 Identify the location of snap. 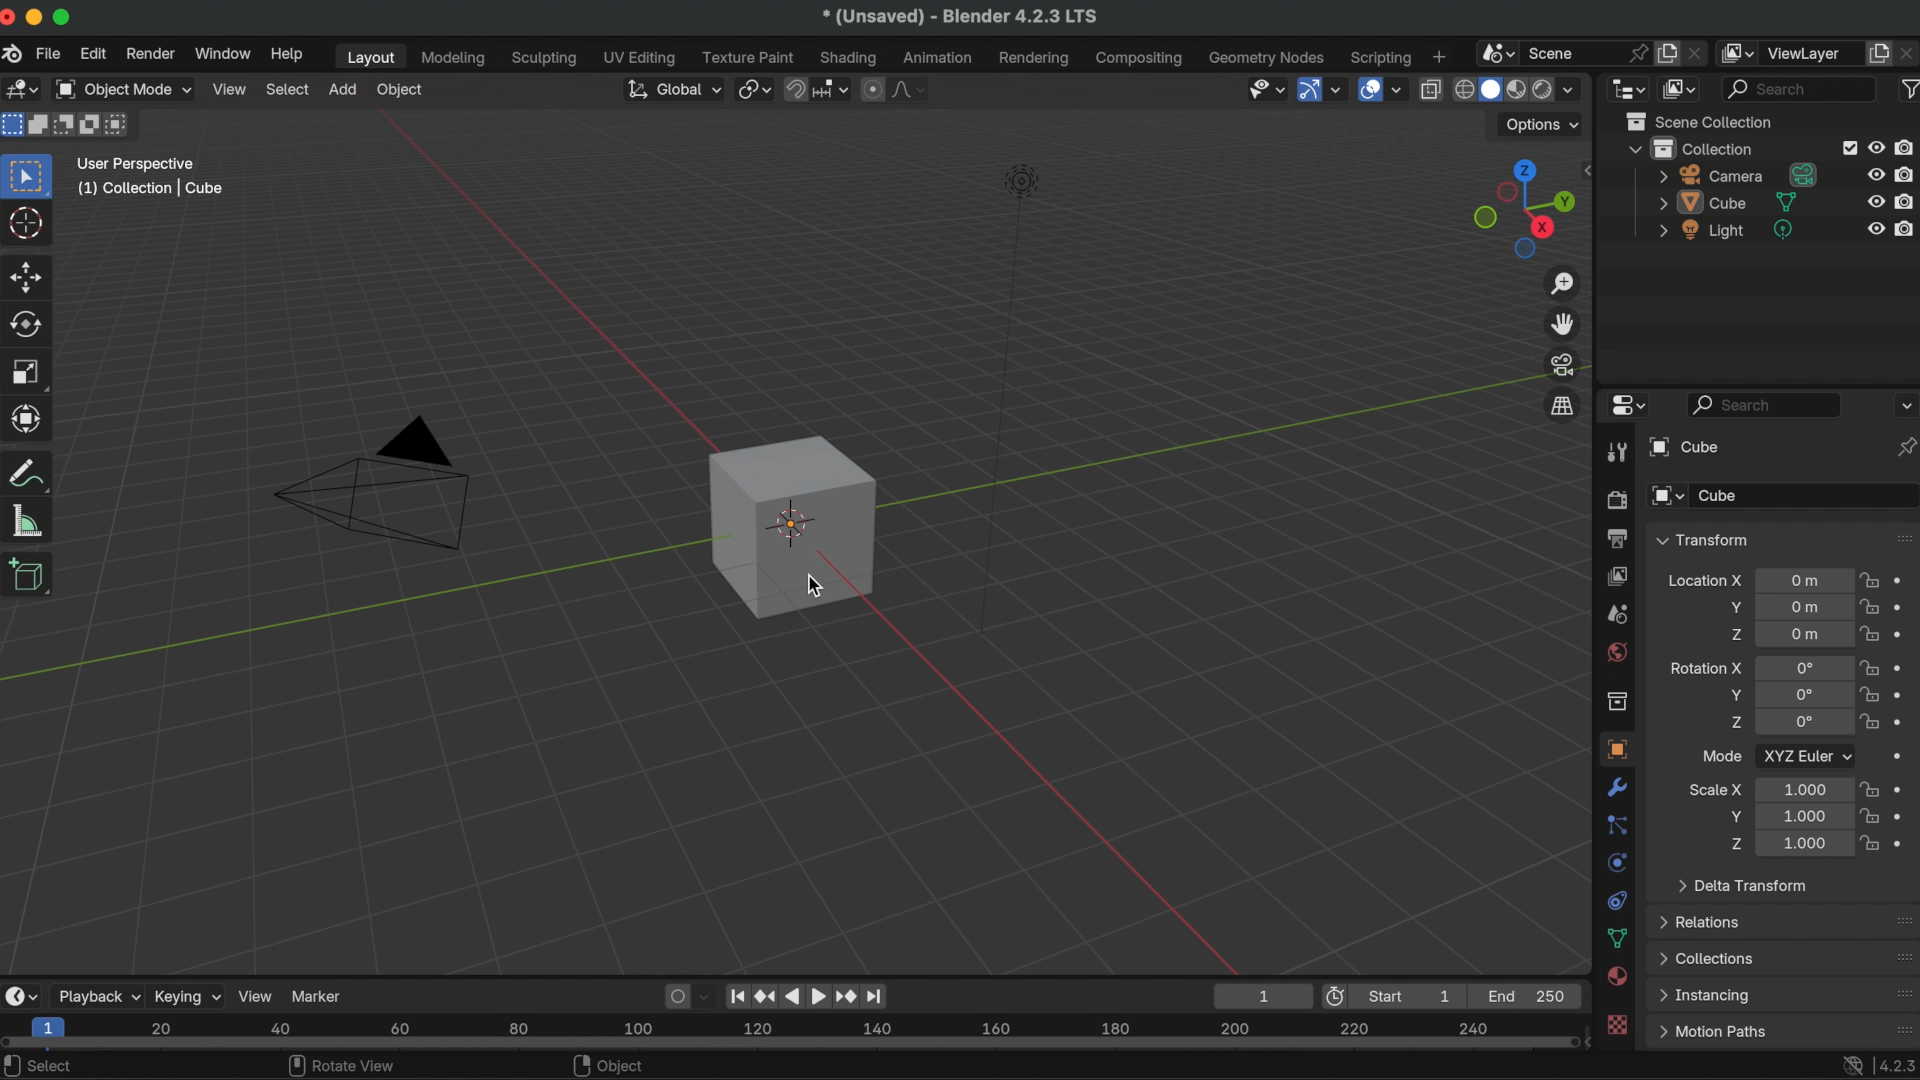
(797, 87).